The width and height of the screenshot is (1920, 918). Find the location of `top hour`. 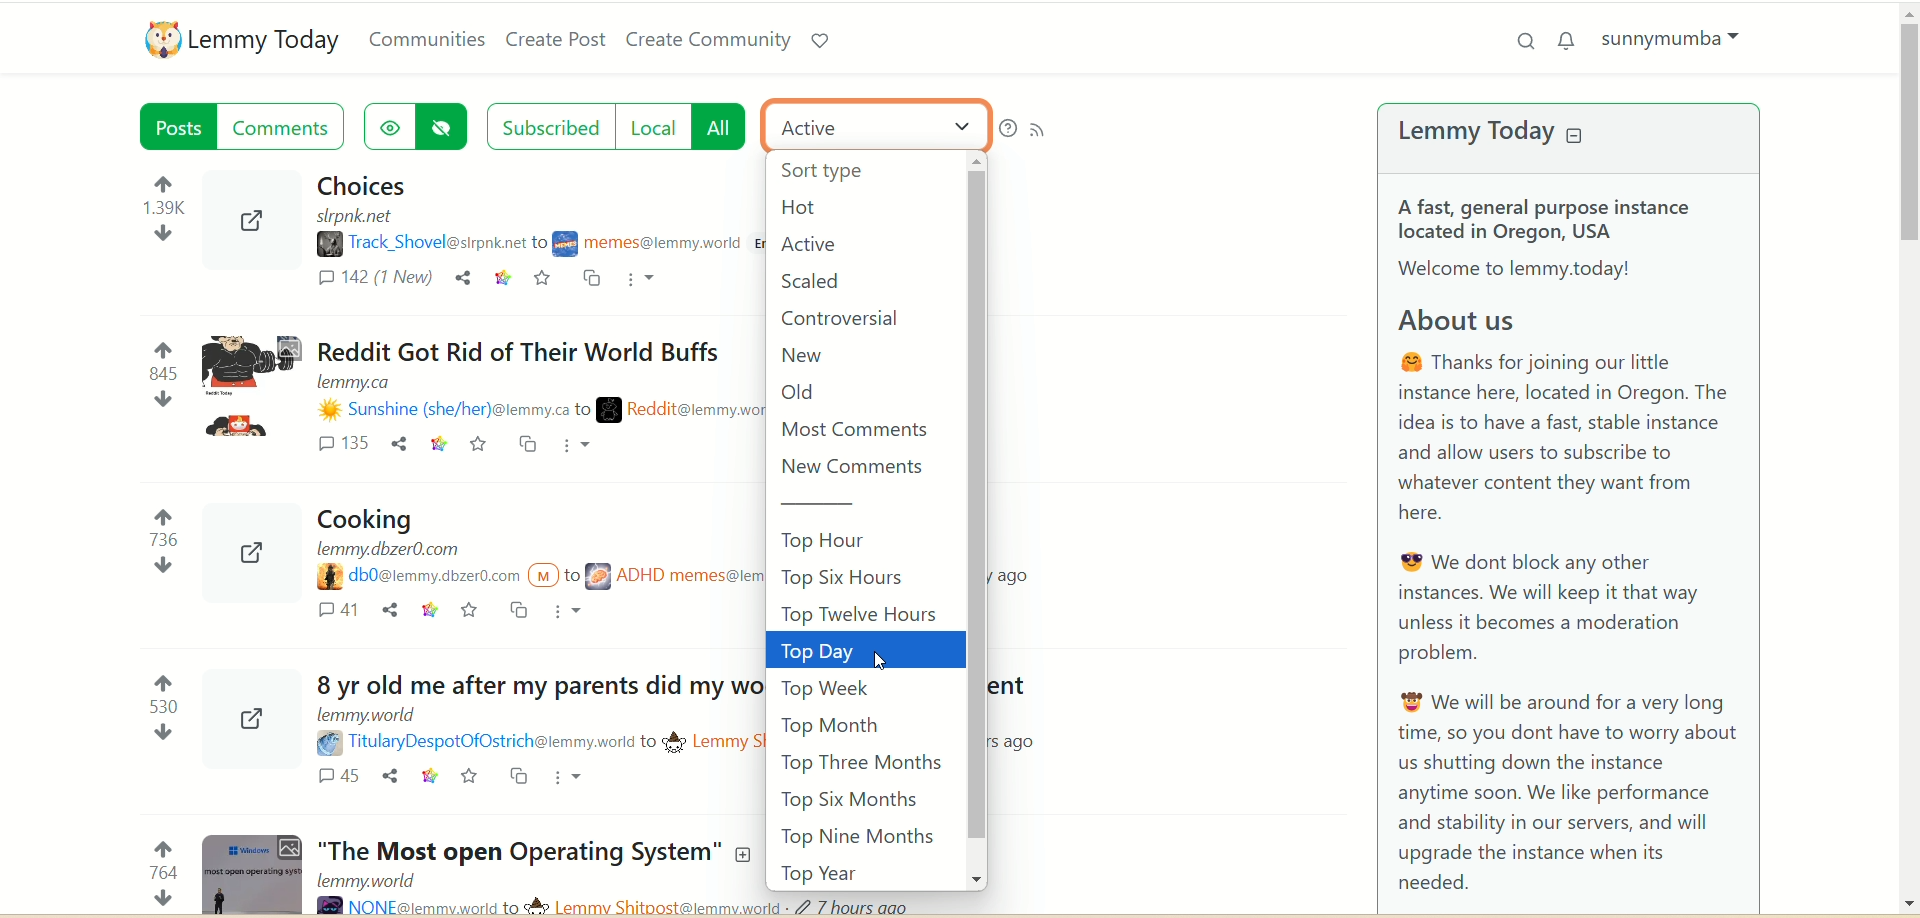

top hour is located at coordinates (868, 540).